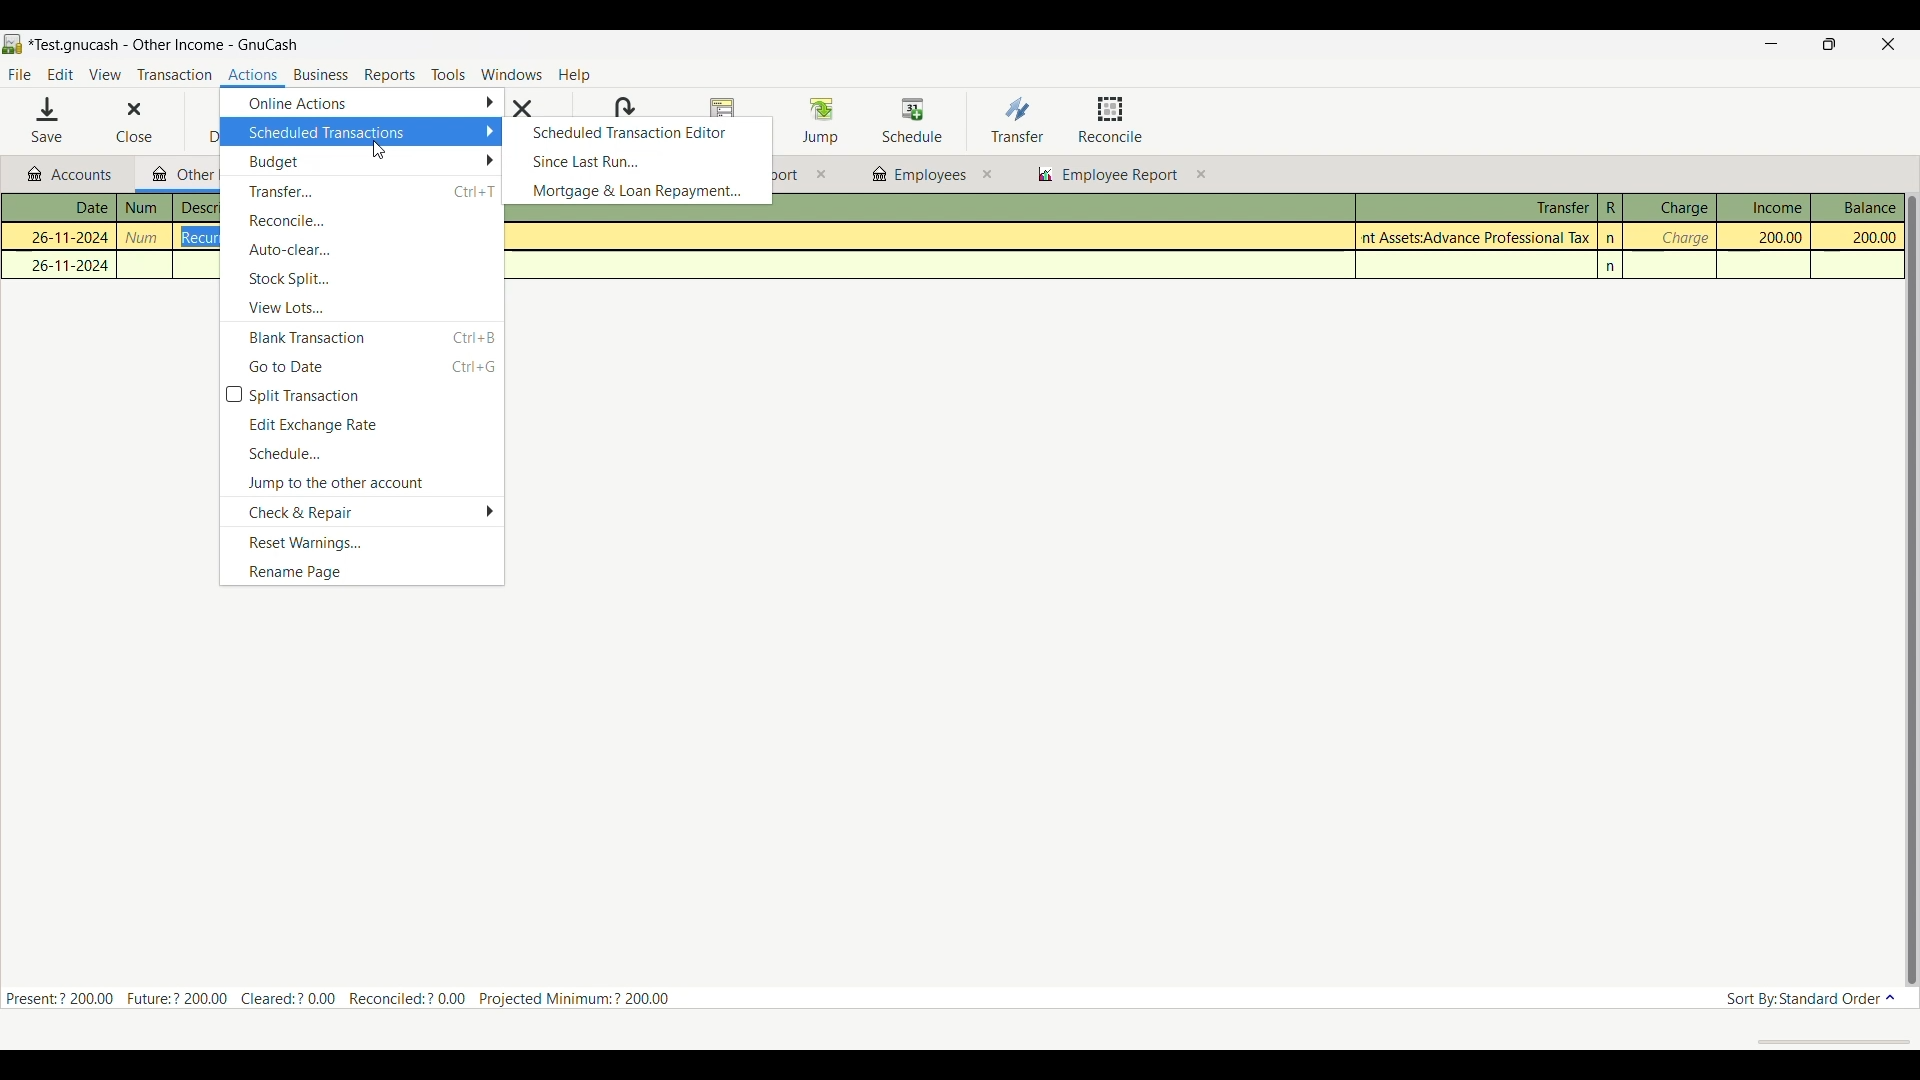 Image resolution: width=1920 pixels, height=1080 pixels. I want to click on Assets:Advance Professional Tax, so click(1479, 237).